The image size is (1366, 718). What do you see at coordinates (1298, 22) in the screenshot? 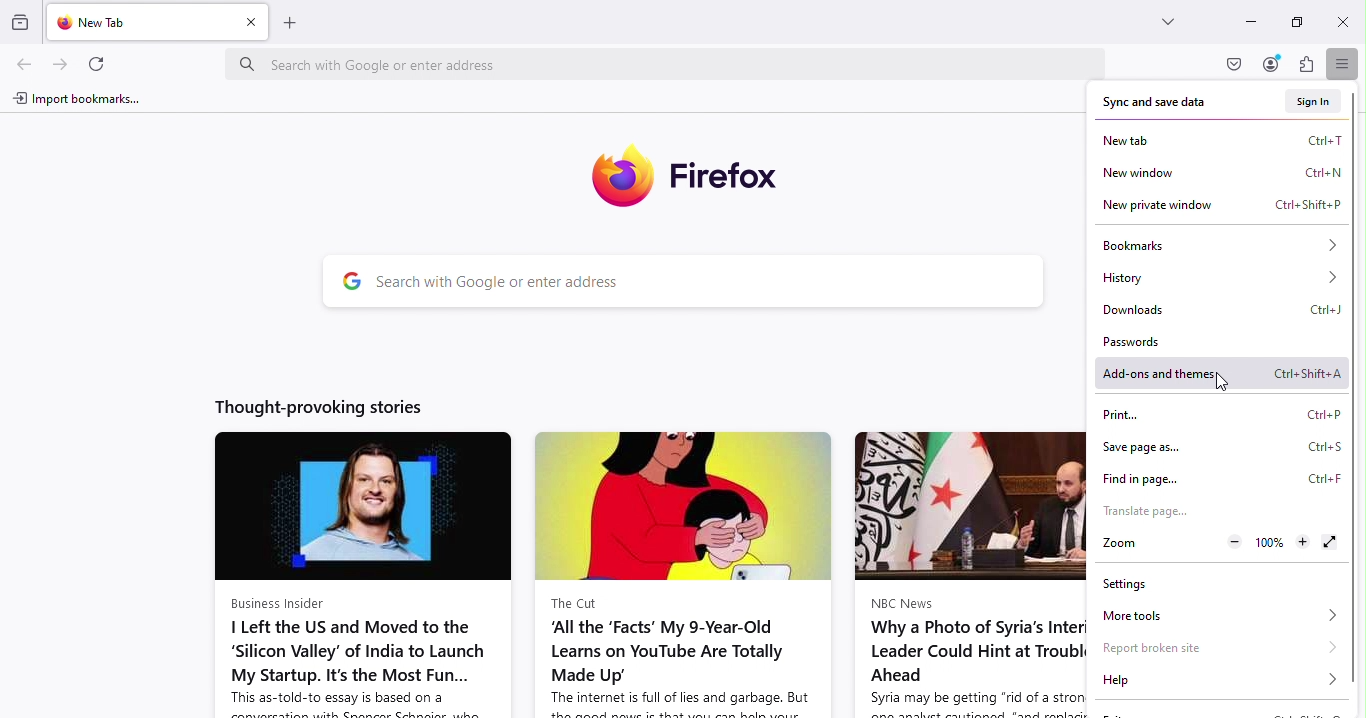
I see `Maximize` at bounding box center [1298, 22].